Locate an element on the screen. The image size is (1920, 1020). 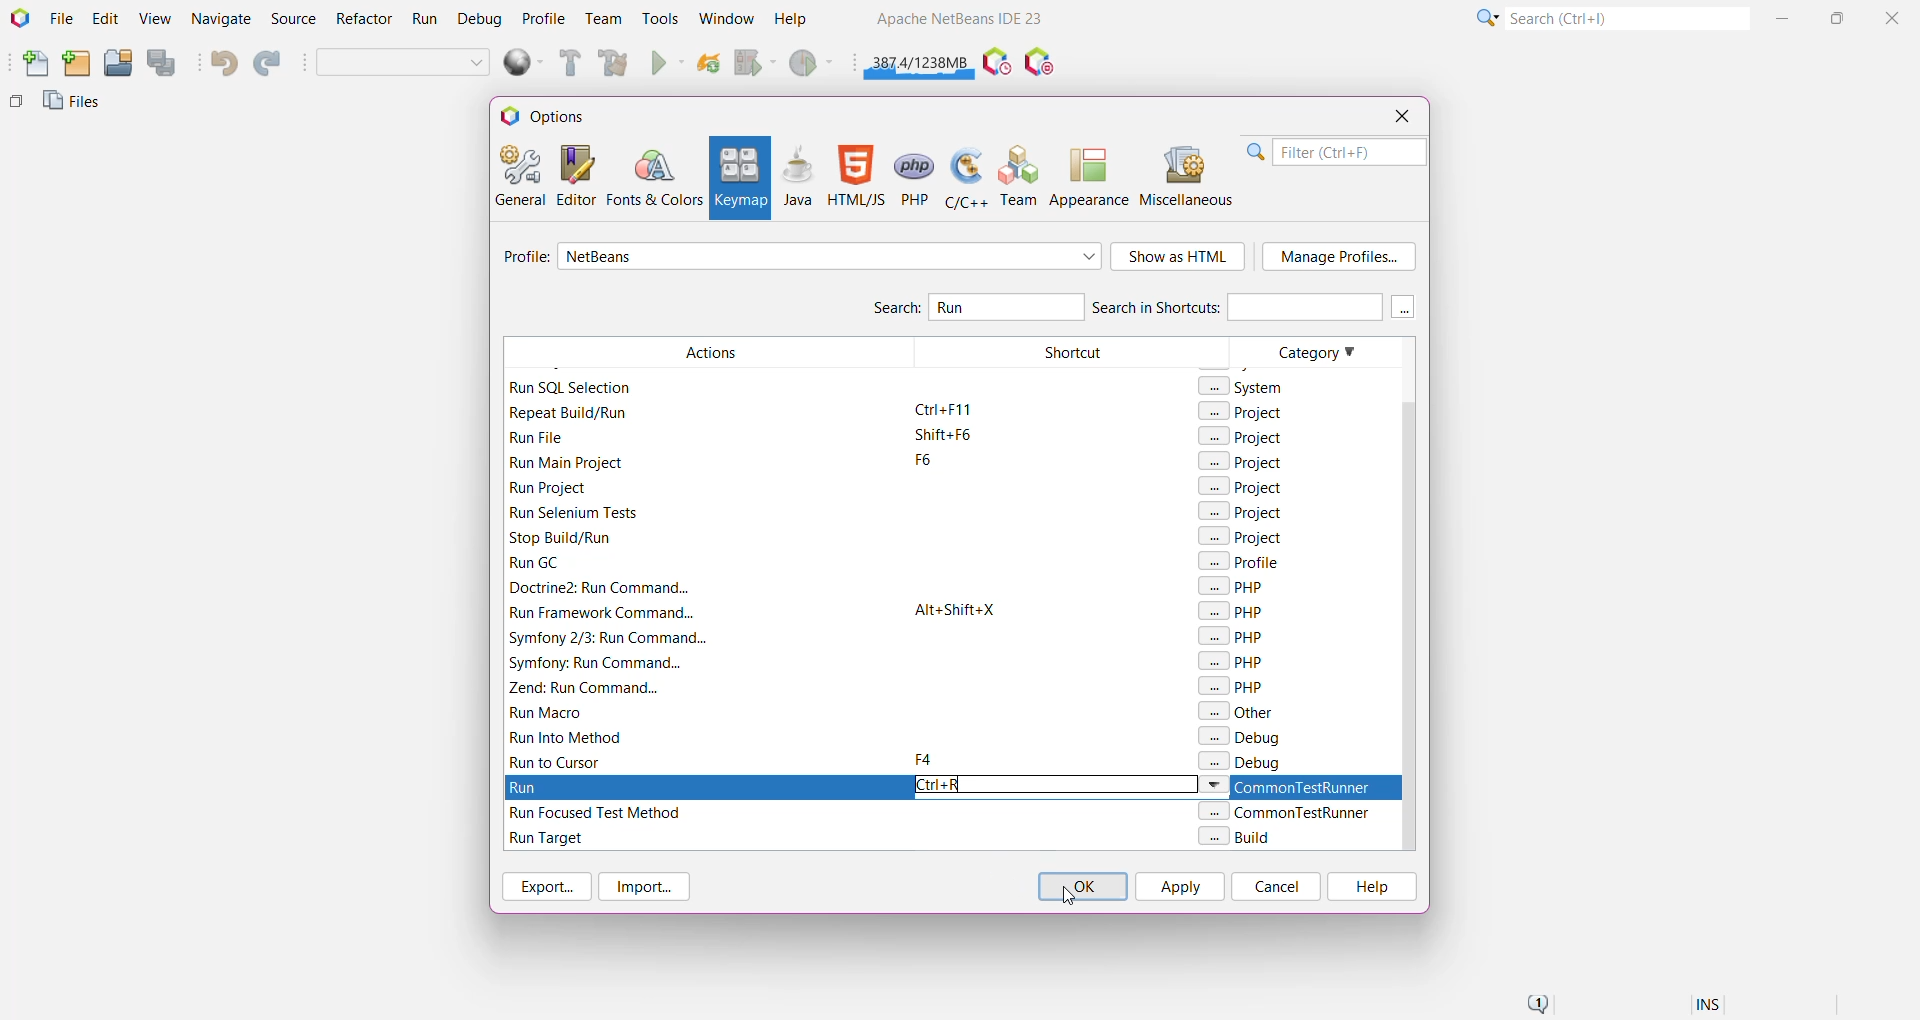
PHP is located at coordinates (916, 176).